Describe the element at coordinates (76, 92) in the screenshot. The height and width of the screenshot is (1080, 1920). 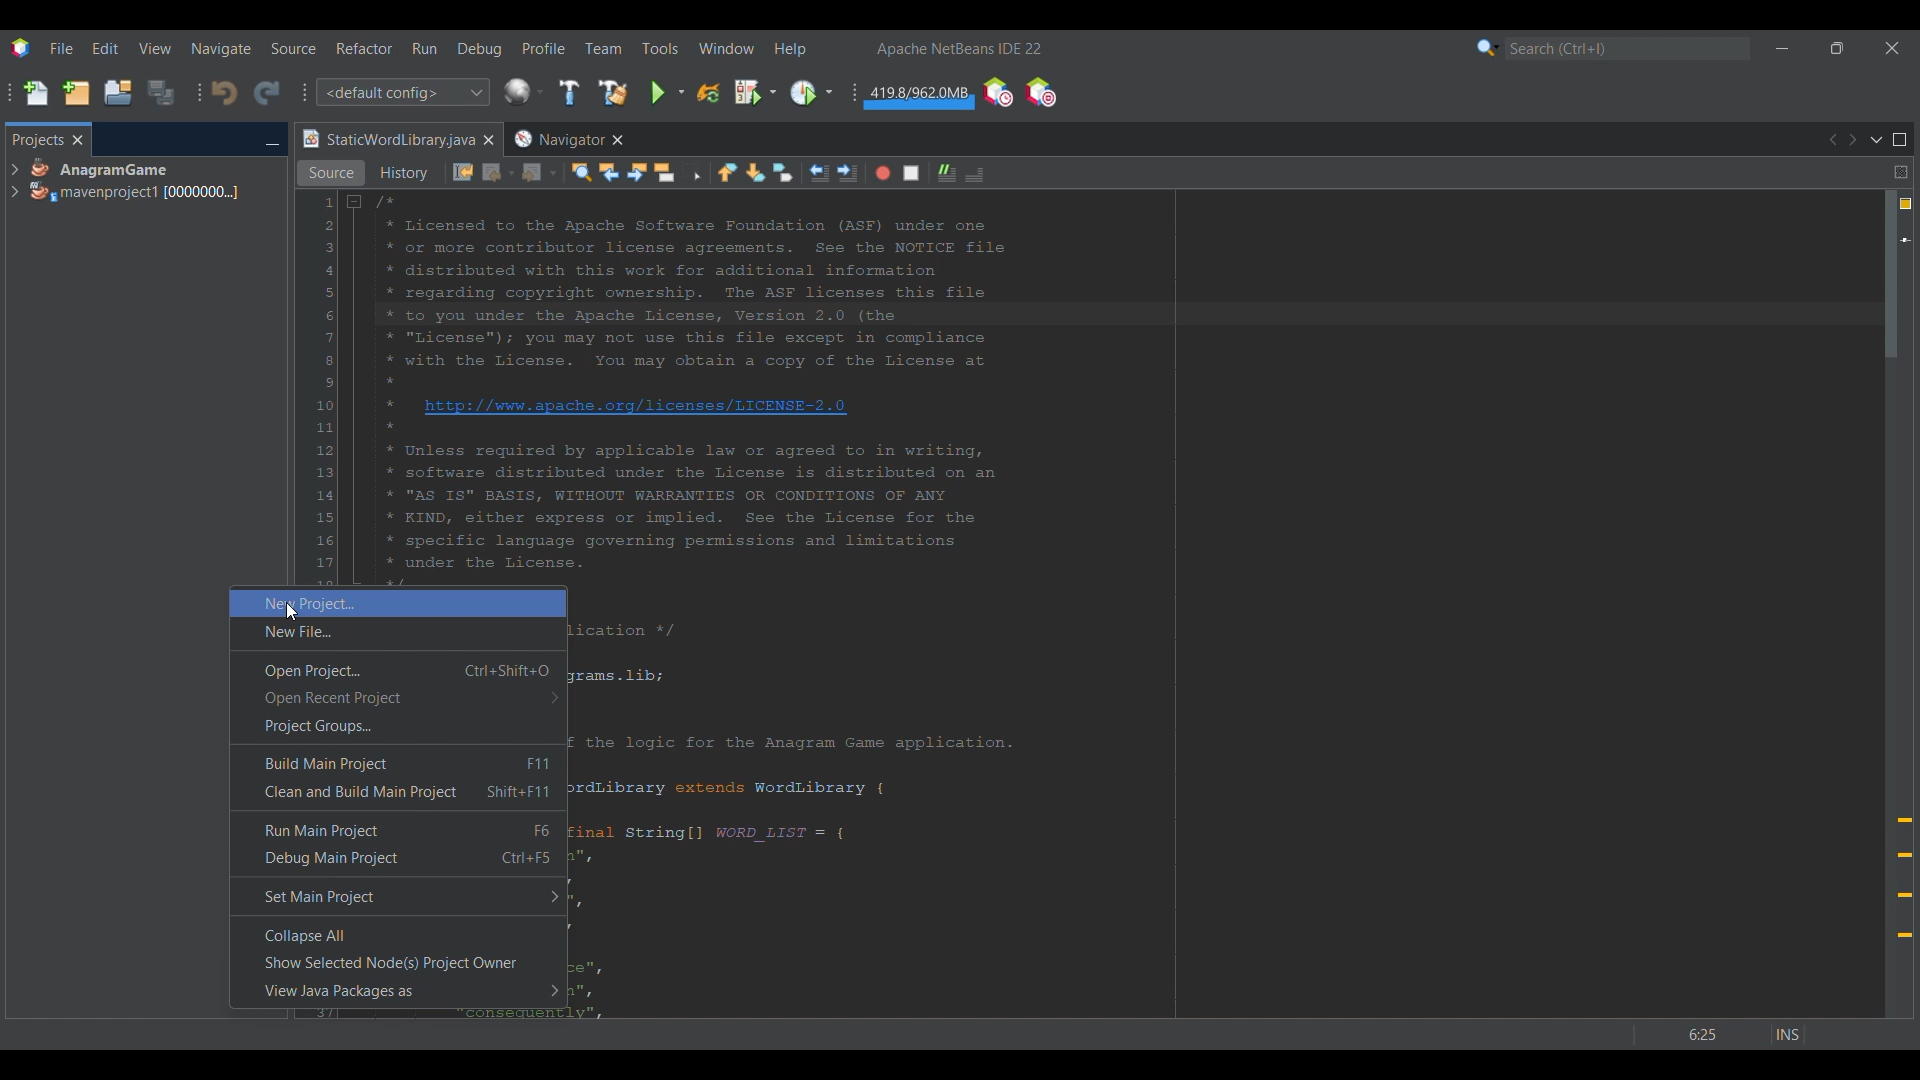
I see `New project` at that location.